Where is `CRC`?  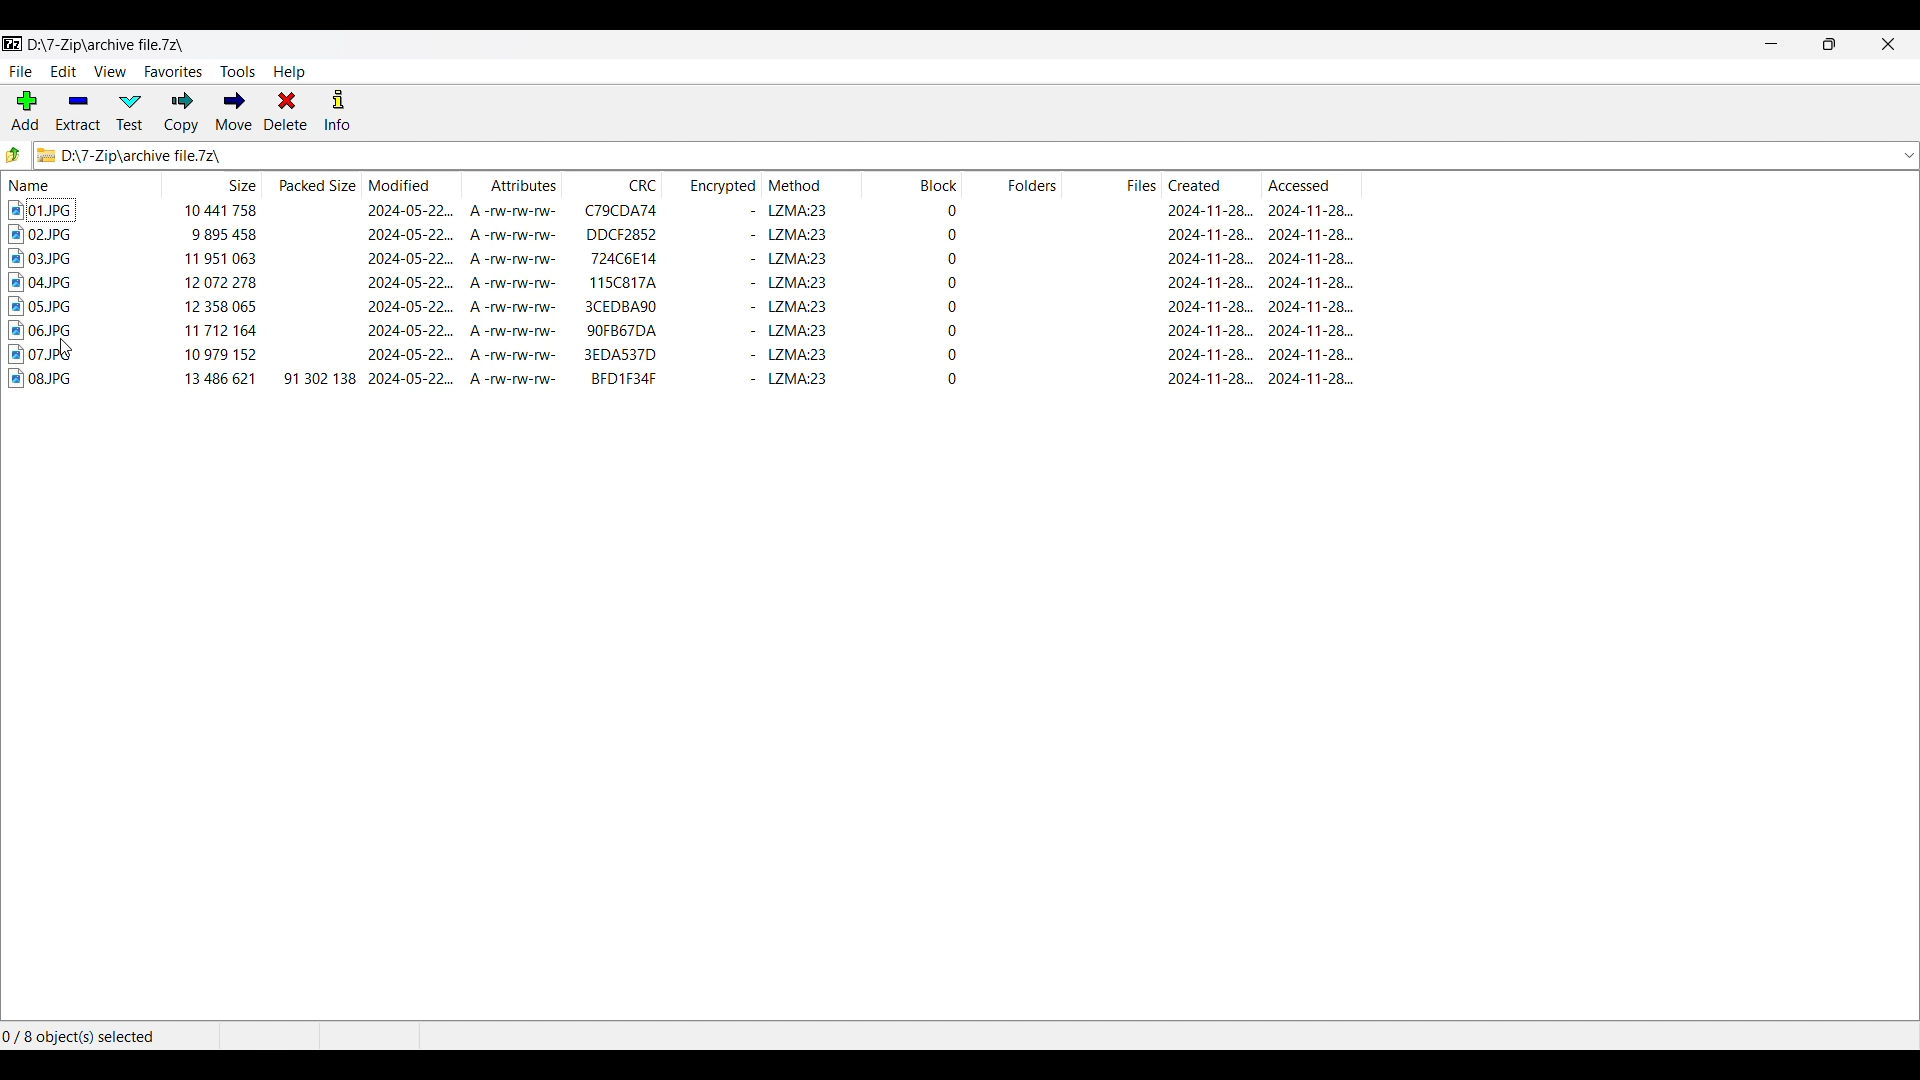
CRC is located at coordinates (621, 330).